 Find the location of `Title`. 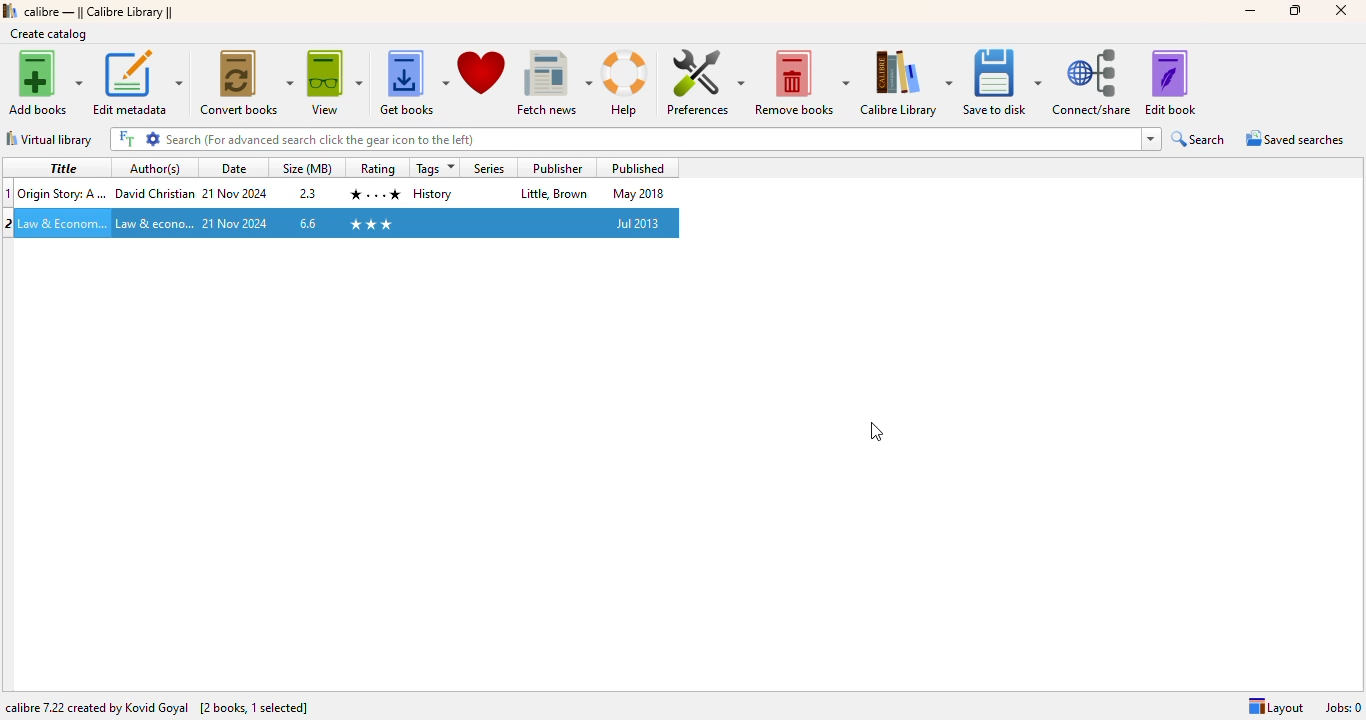

Title is located at coordinates (63, 191).